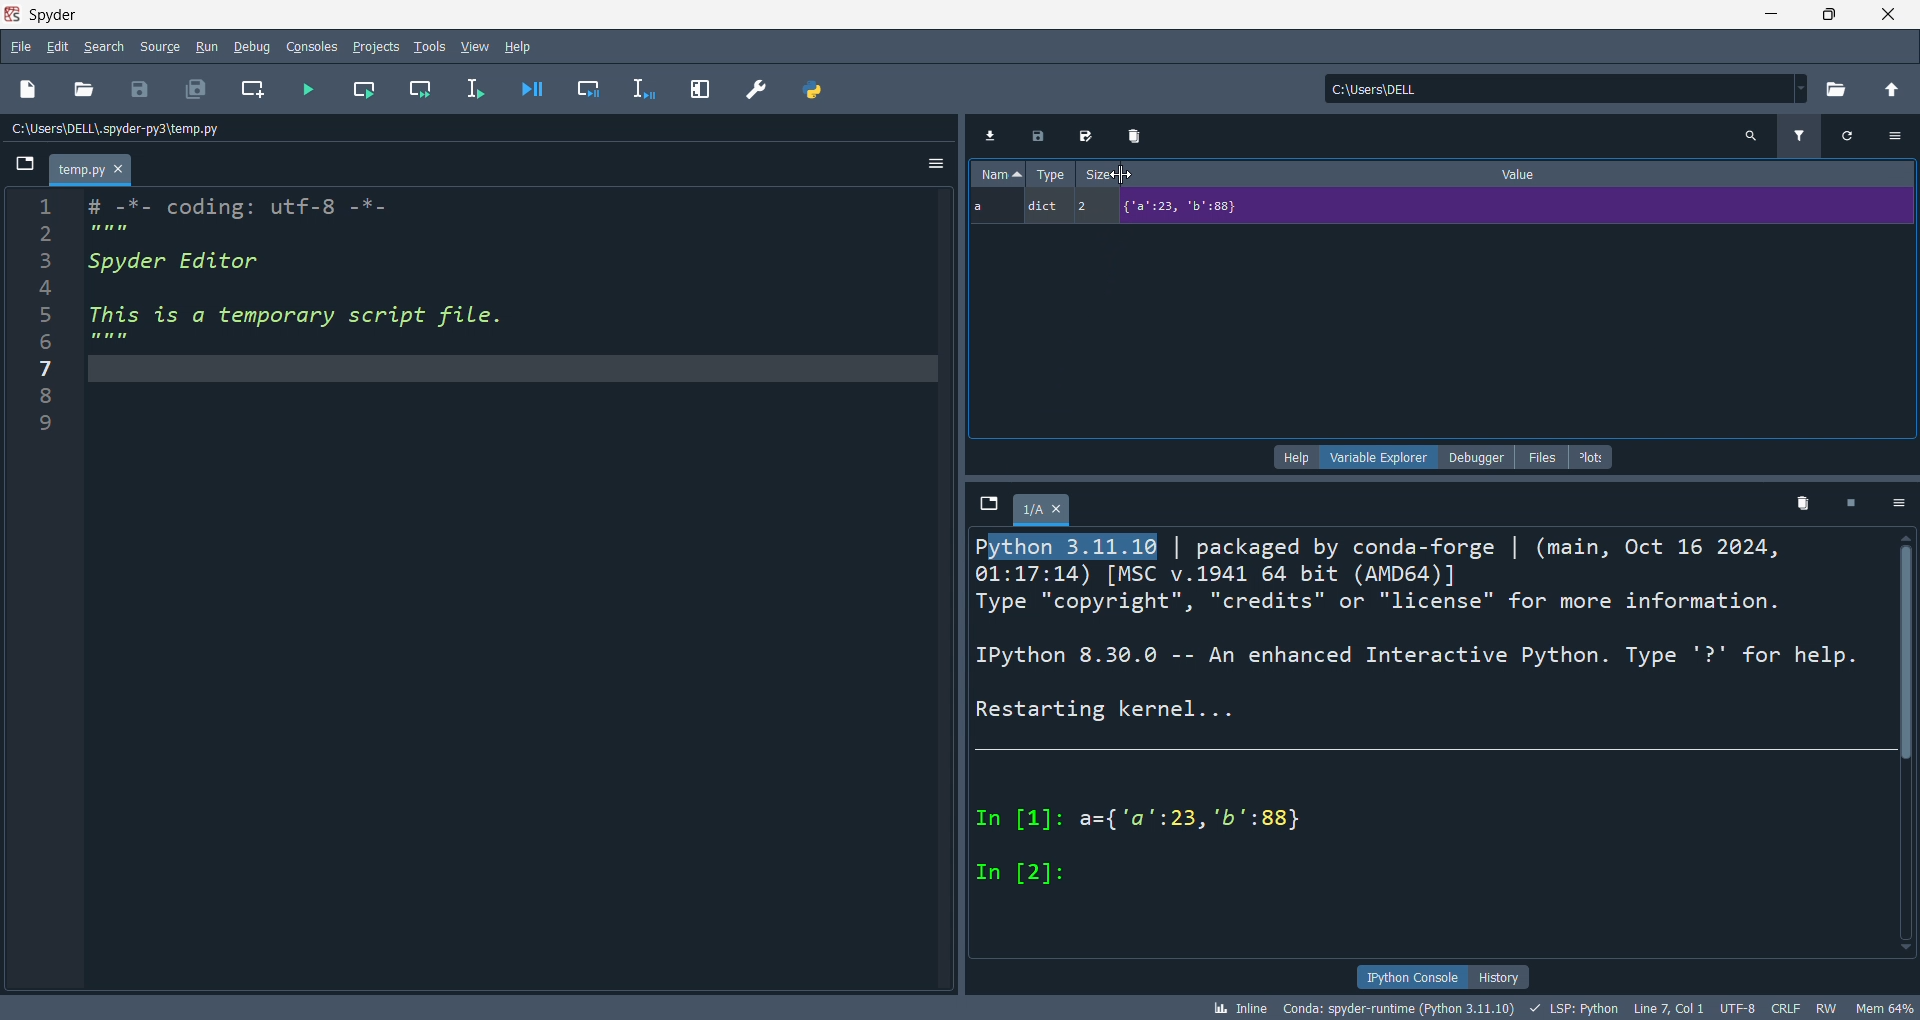 The height and width of the screenshot is (1020, 1920). I want to click on save data, so click(1035, 140).